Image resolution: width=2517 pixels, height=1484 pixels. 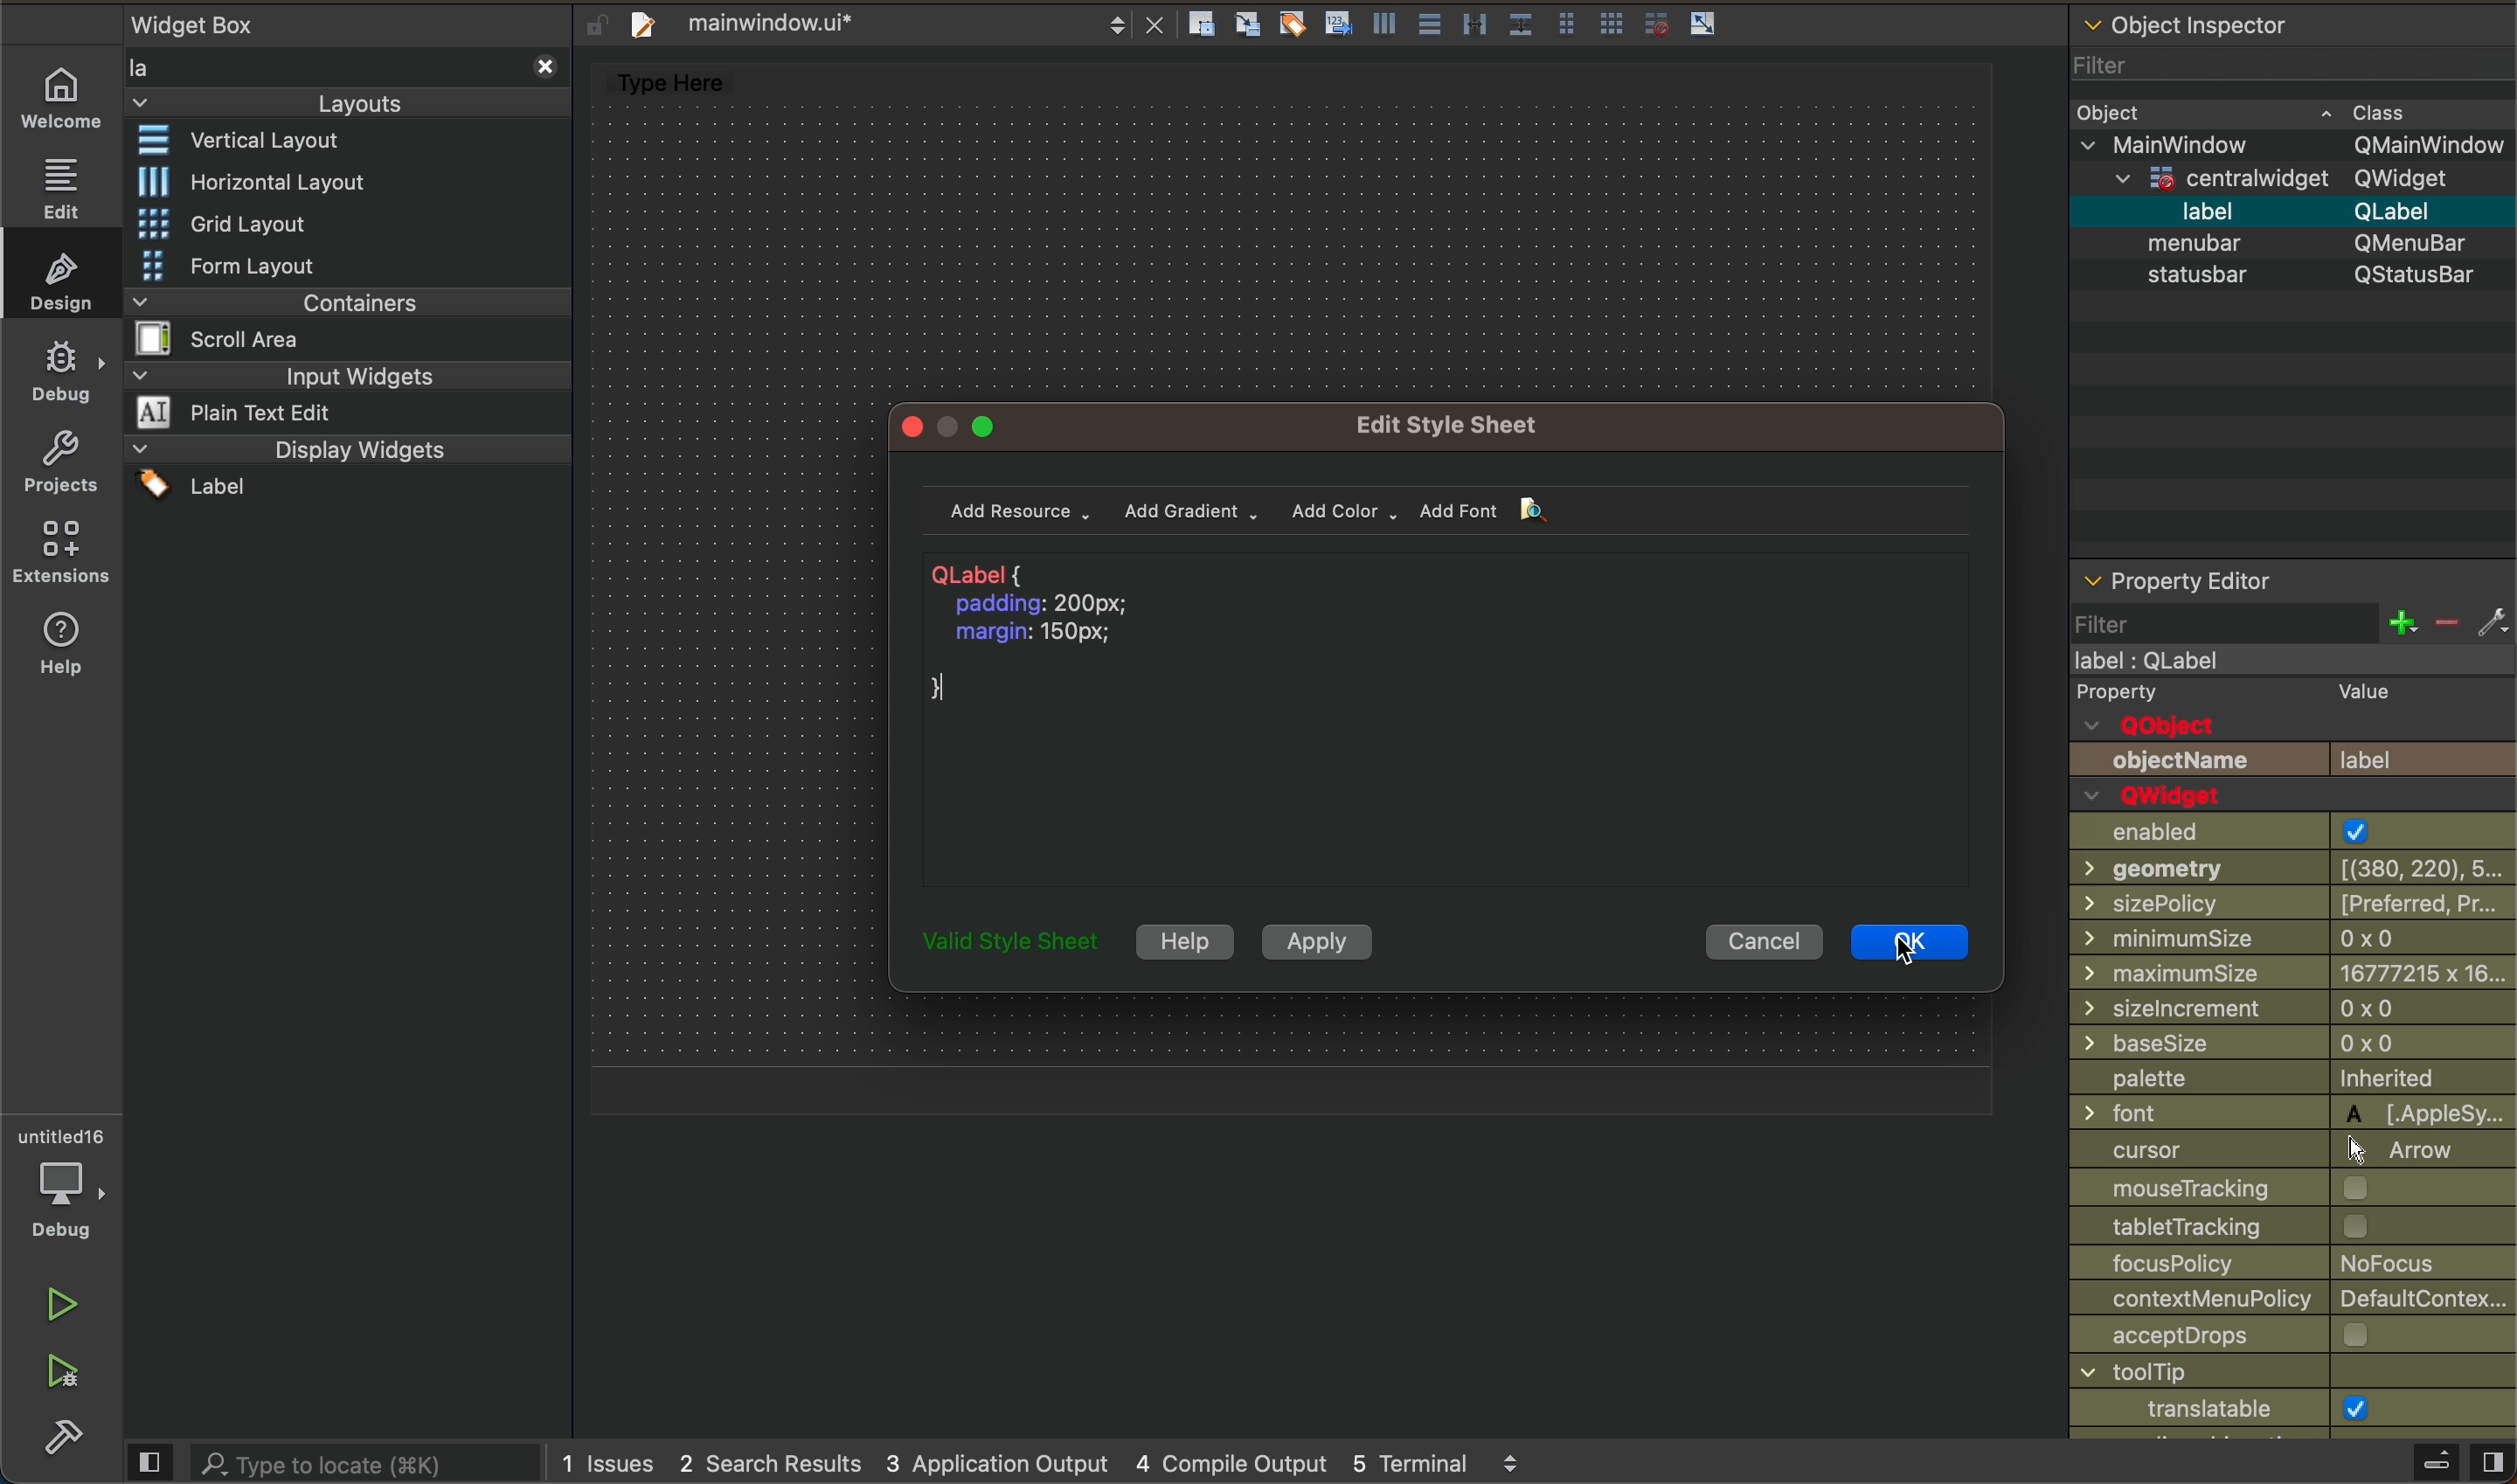 What do you see at coordinates (62, 557) in the screenshot?
I see `extensions` at bounding box center [62, 557].